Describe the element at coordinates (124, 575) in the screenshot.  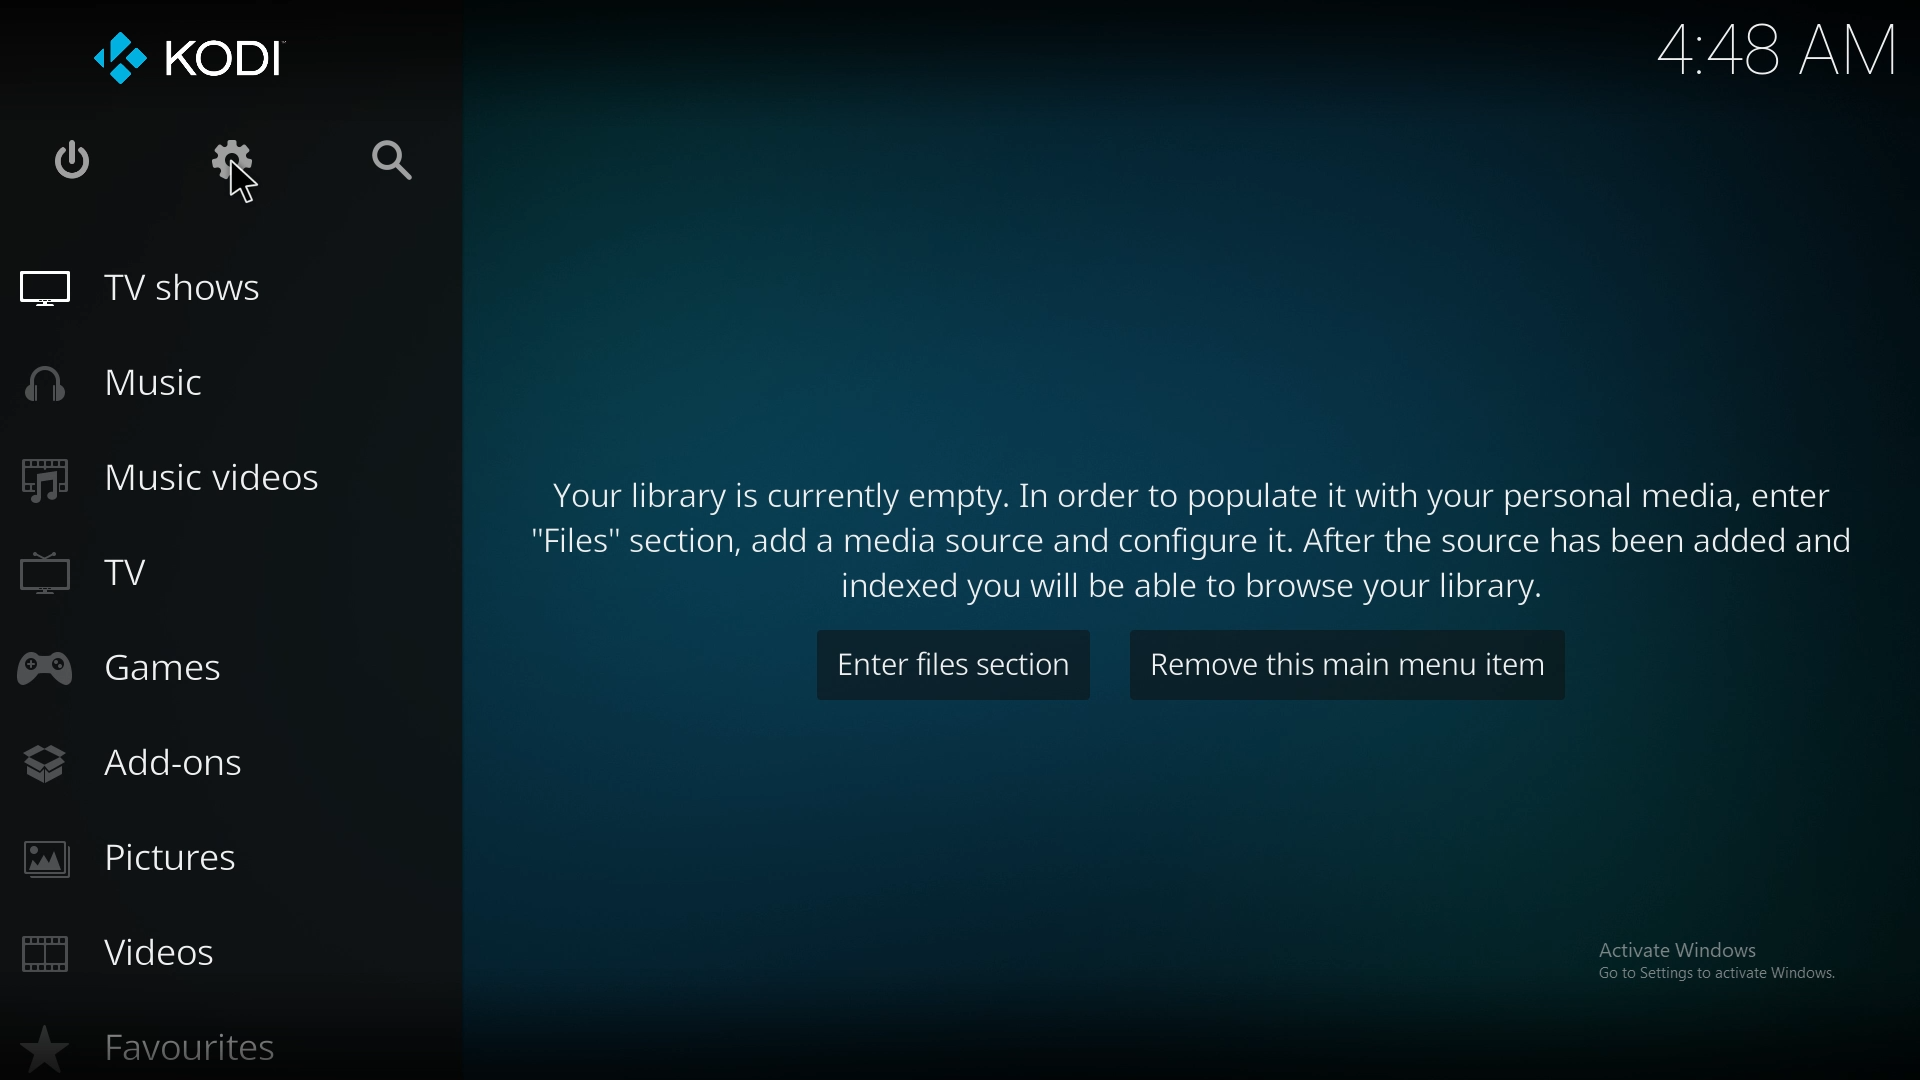
I see `tv` at that location.